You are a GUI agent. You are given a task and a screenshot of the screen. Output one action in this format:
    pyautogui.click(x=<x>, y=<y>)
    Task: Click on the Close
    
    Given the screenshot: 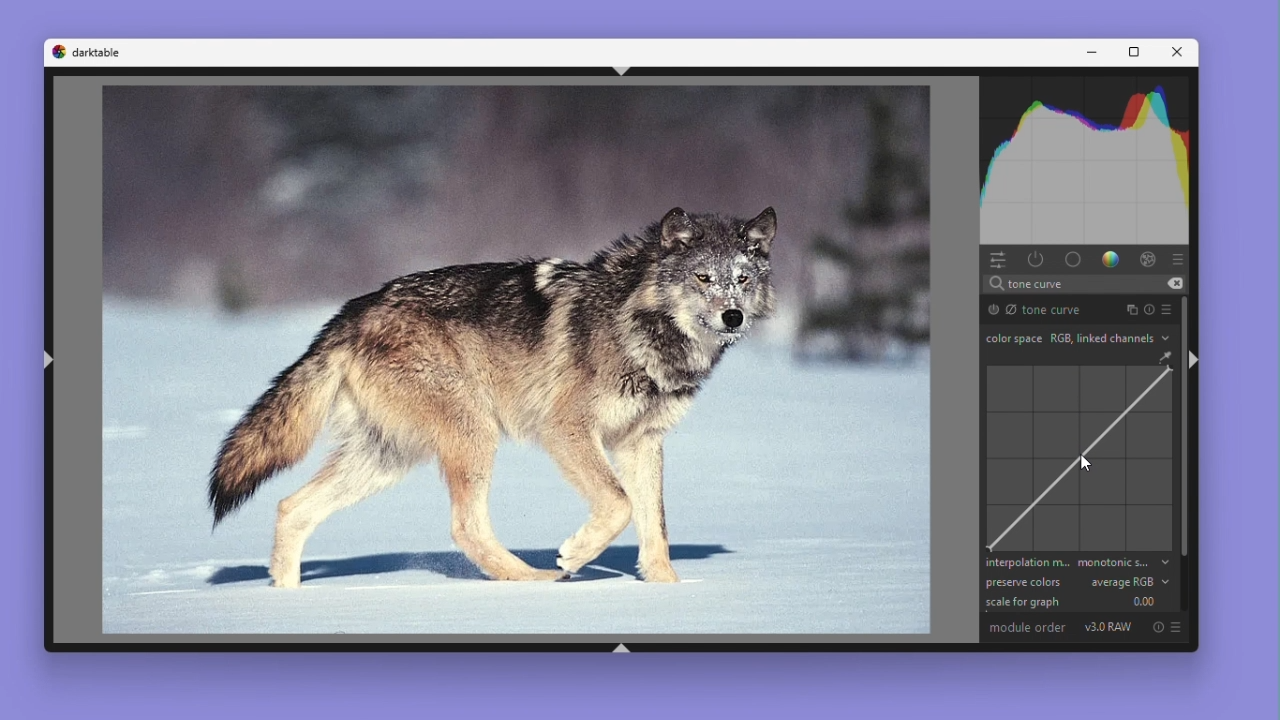 What is the action you would take?
    pyautogui.click(x=1179, y=53)
    